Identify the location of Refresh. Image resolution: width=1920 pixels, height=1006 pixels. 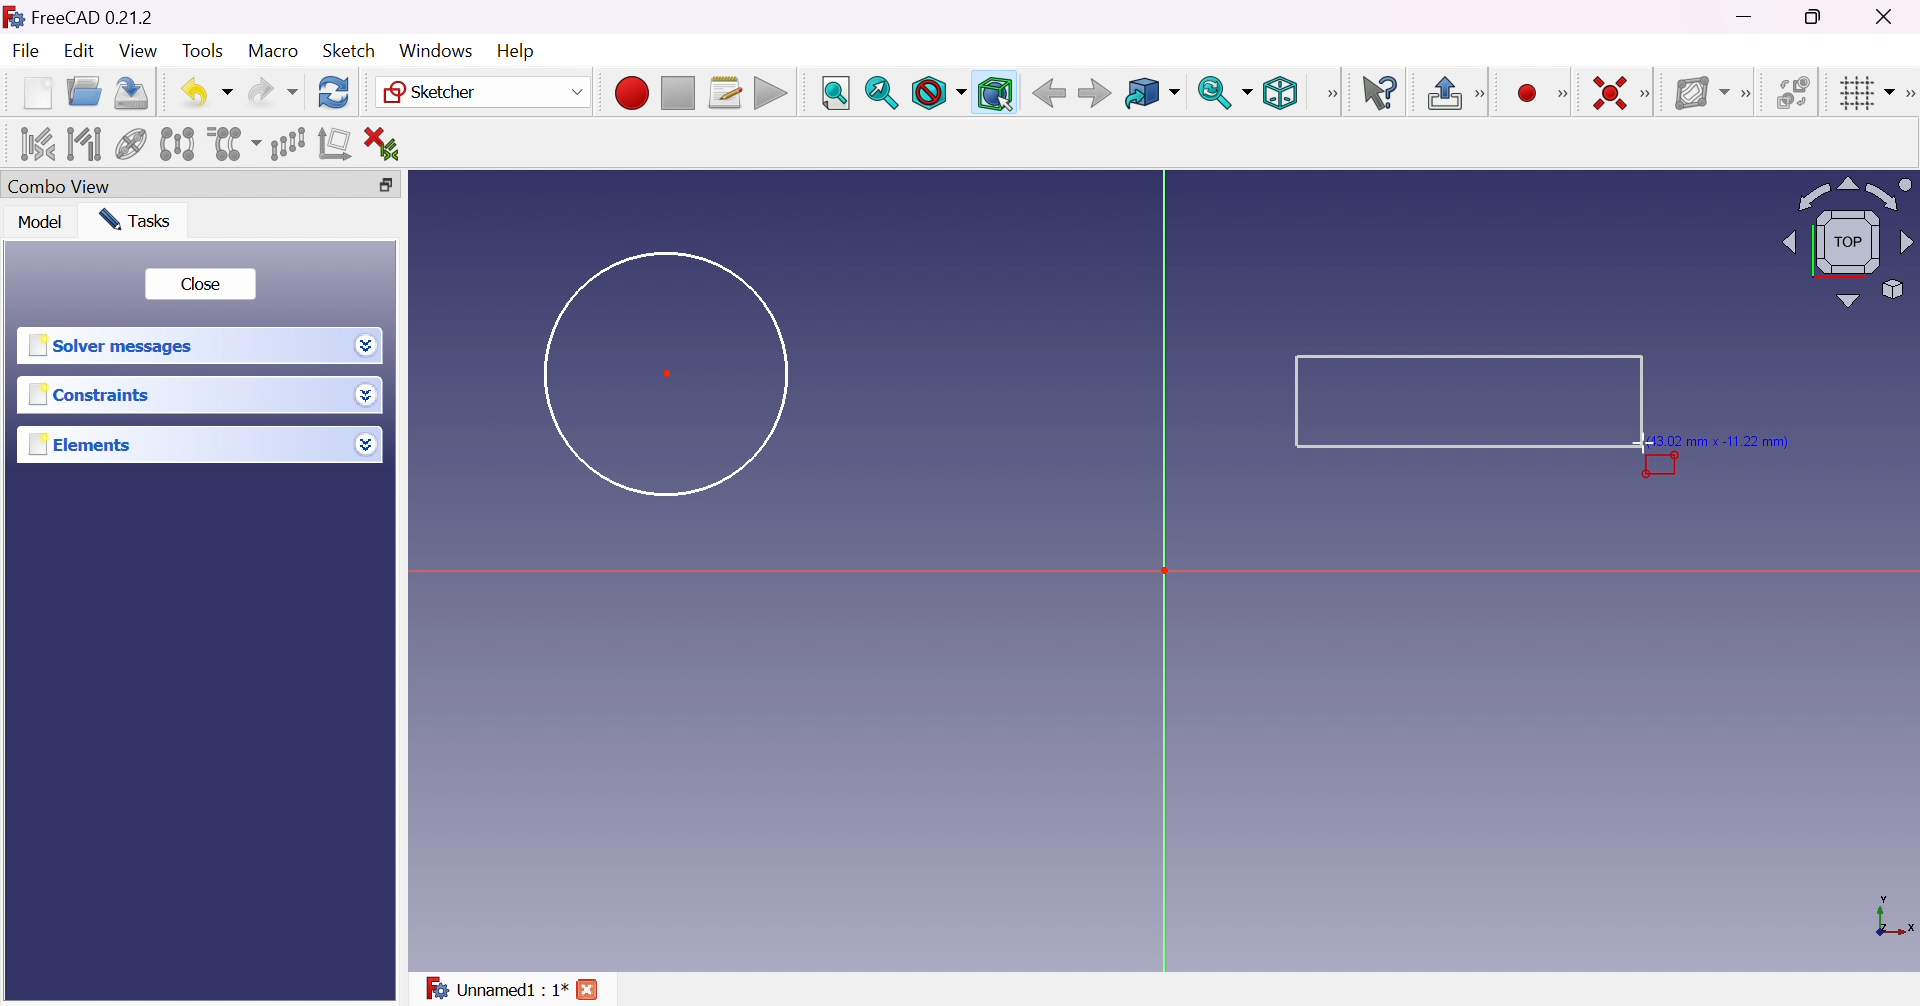
(334, 91).